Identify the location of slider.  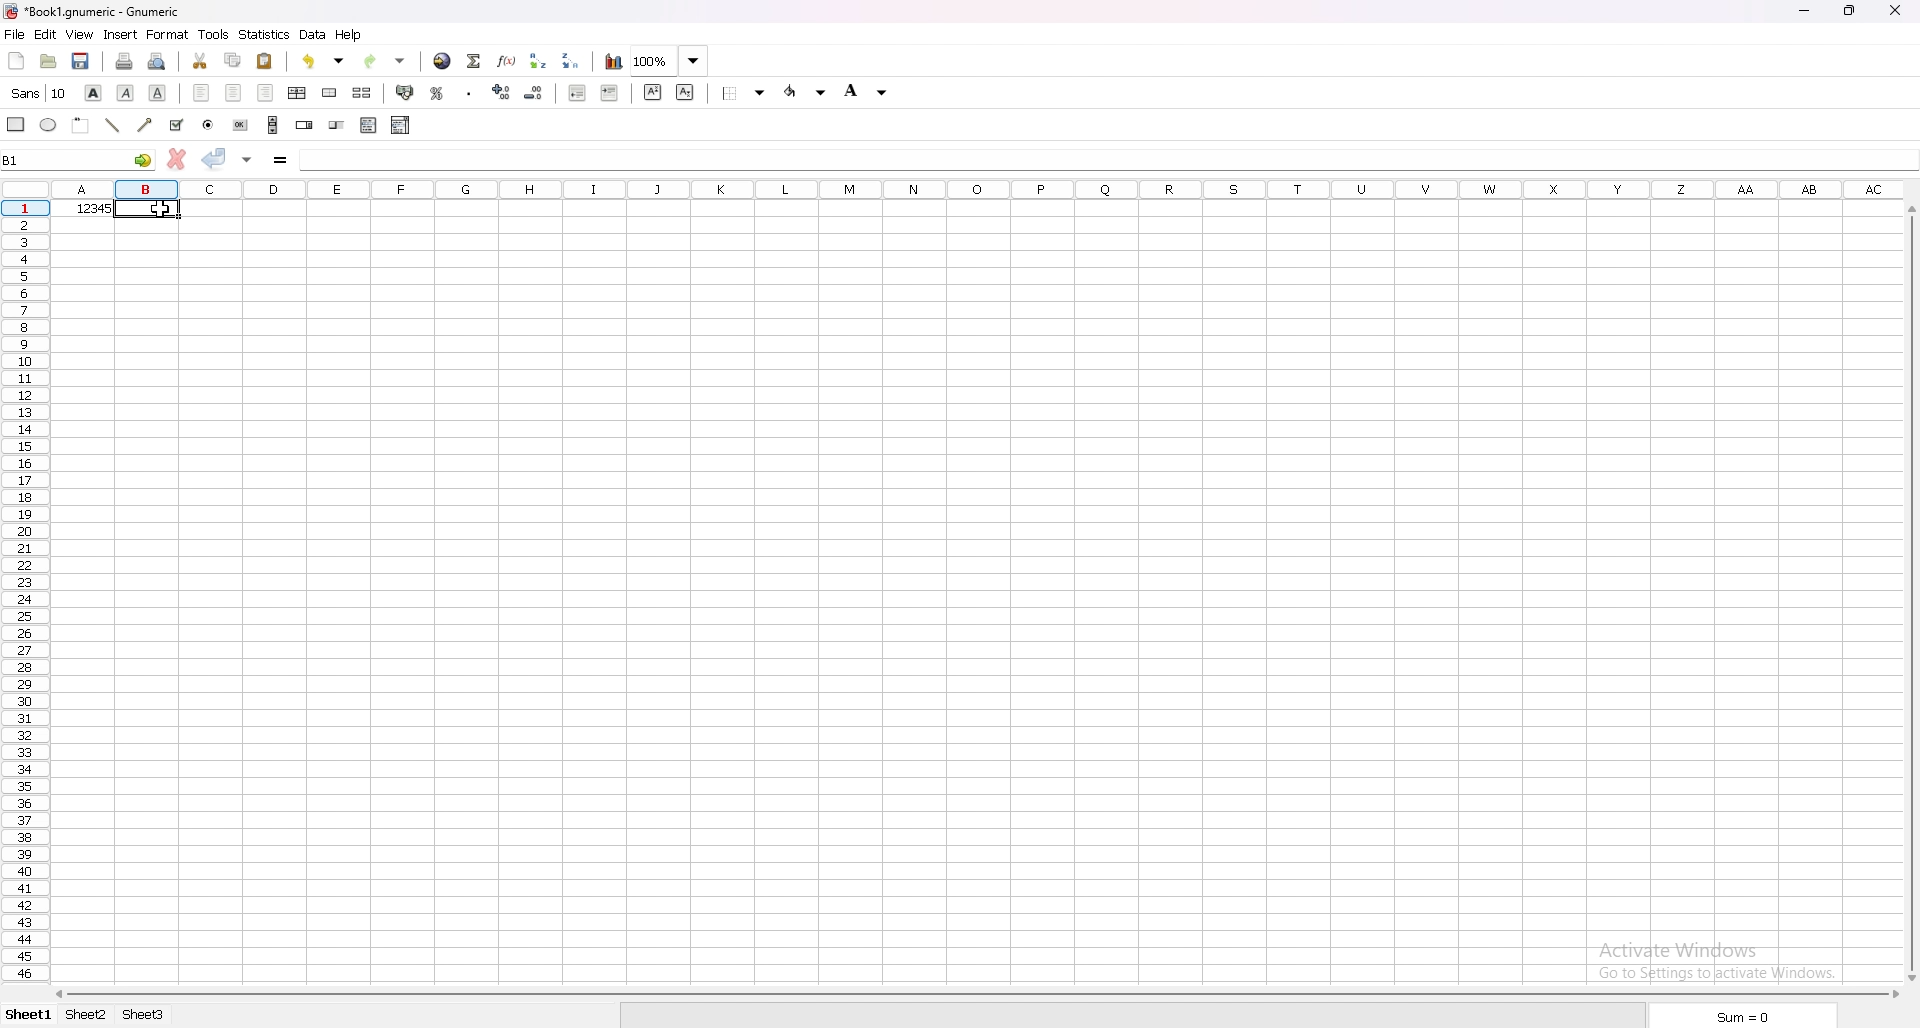
(337, 124).